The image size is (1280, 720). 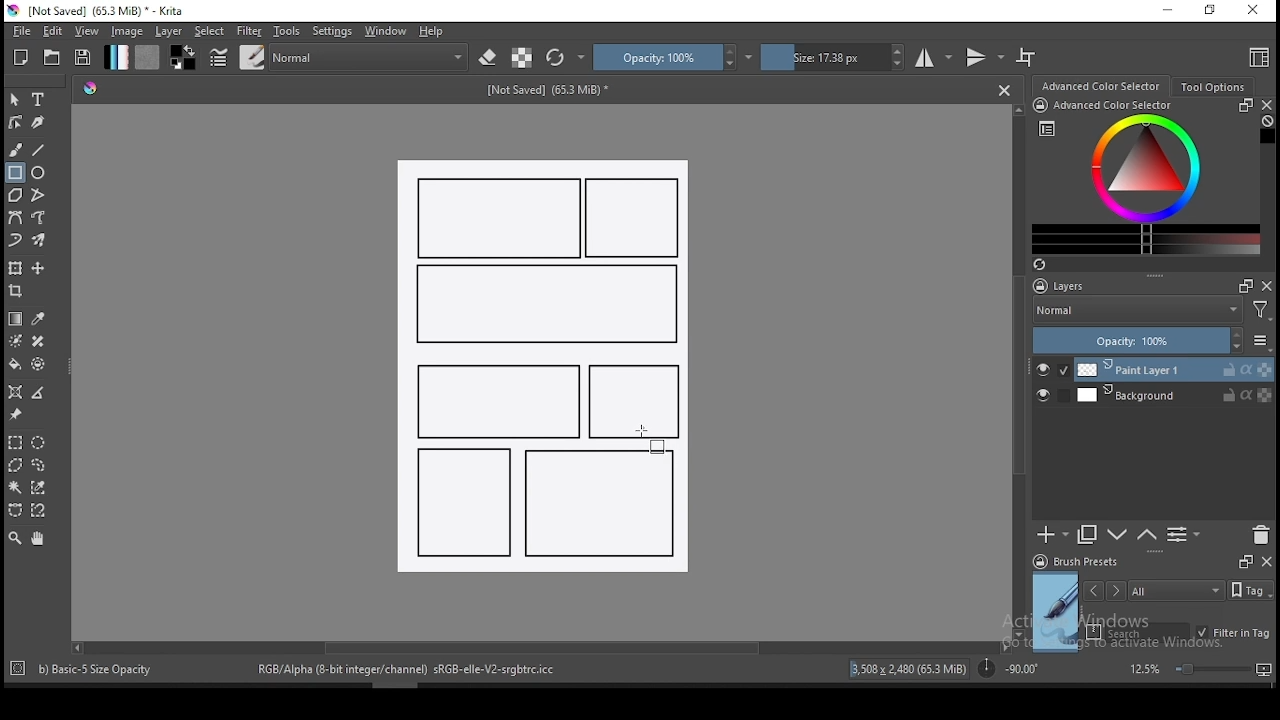 What do you see at coordinates (39, 150) in the screenshot?
I see `line tool` at bounding box center [39, 150].